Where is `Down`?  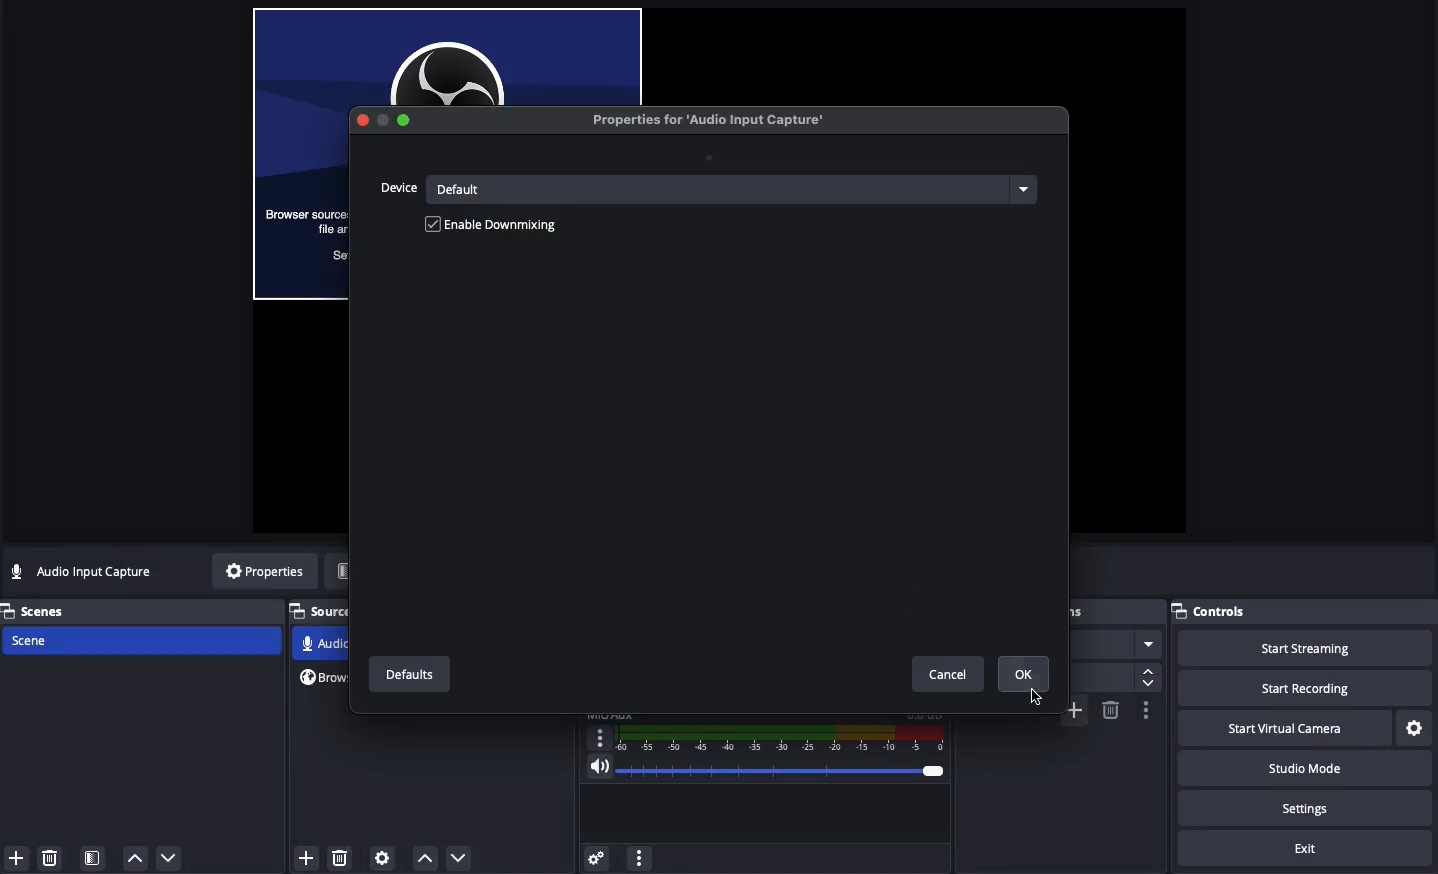
Down is located at coordinates (170, 857).